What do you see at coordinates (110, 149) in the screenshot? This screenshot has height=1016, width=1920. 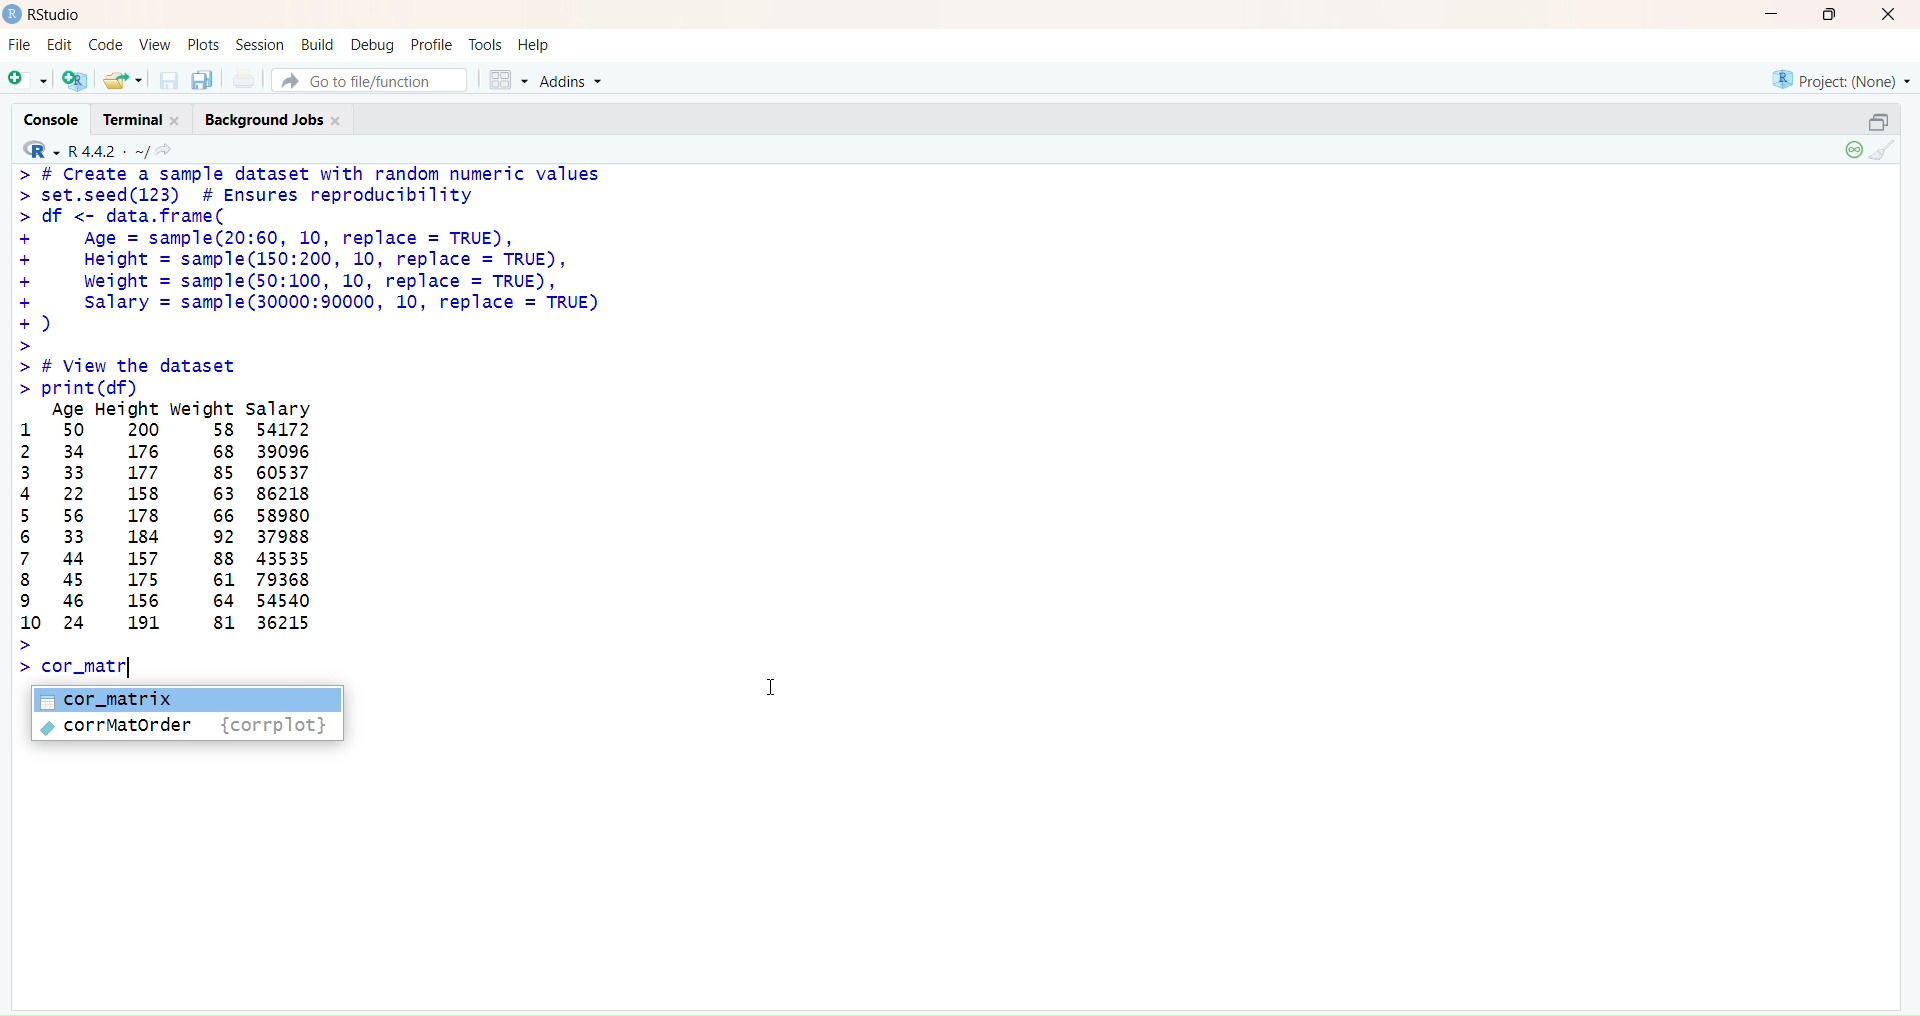 I see `R442/ ~/` at bounding box center [110, 149].